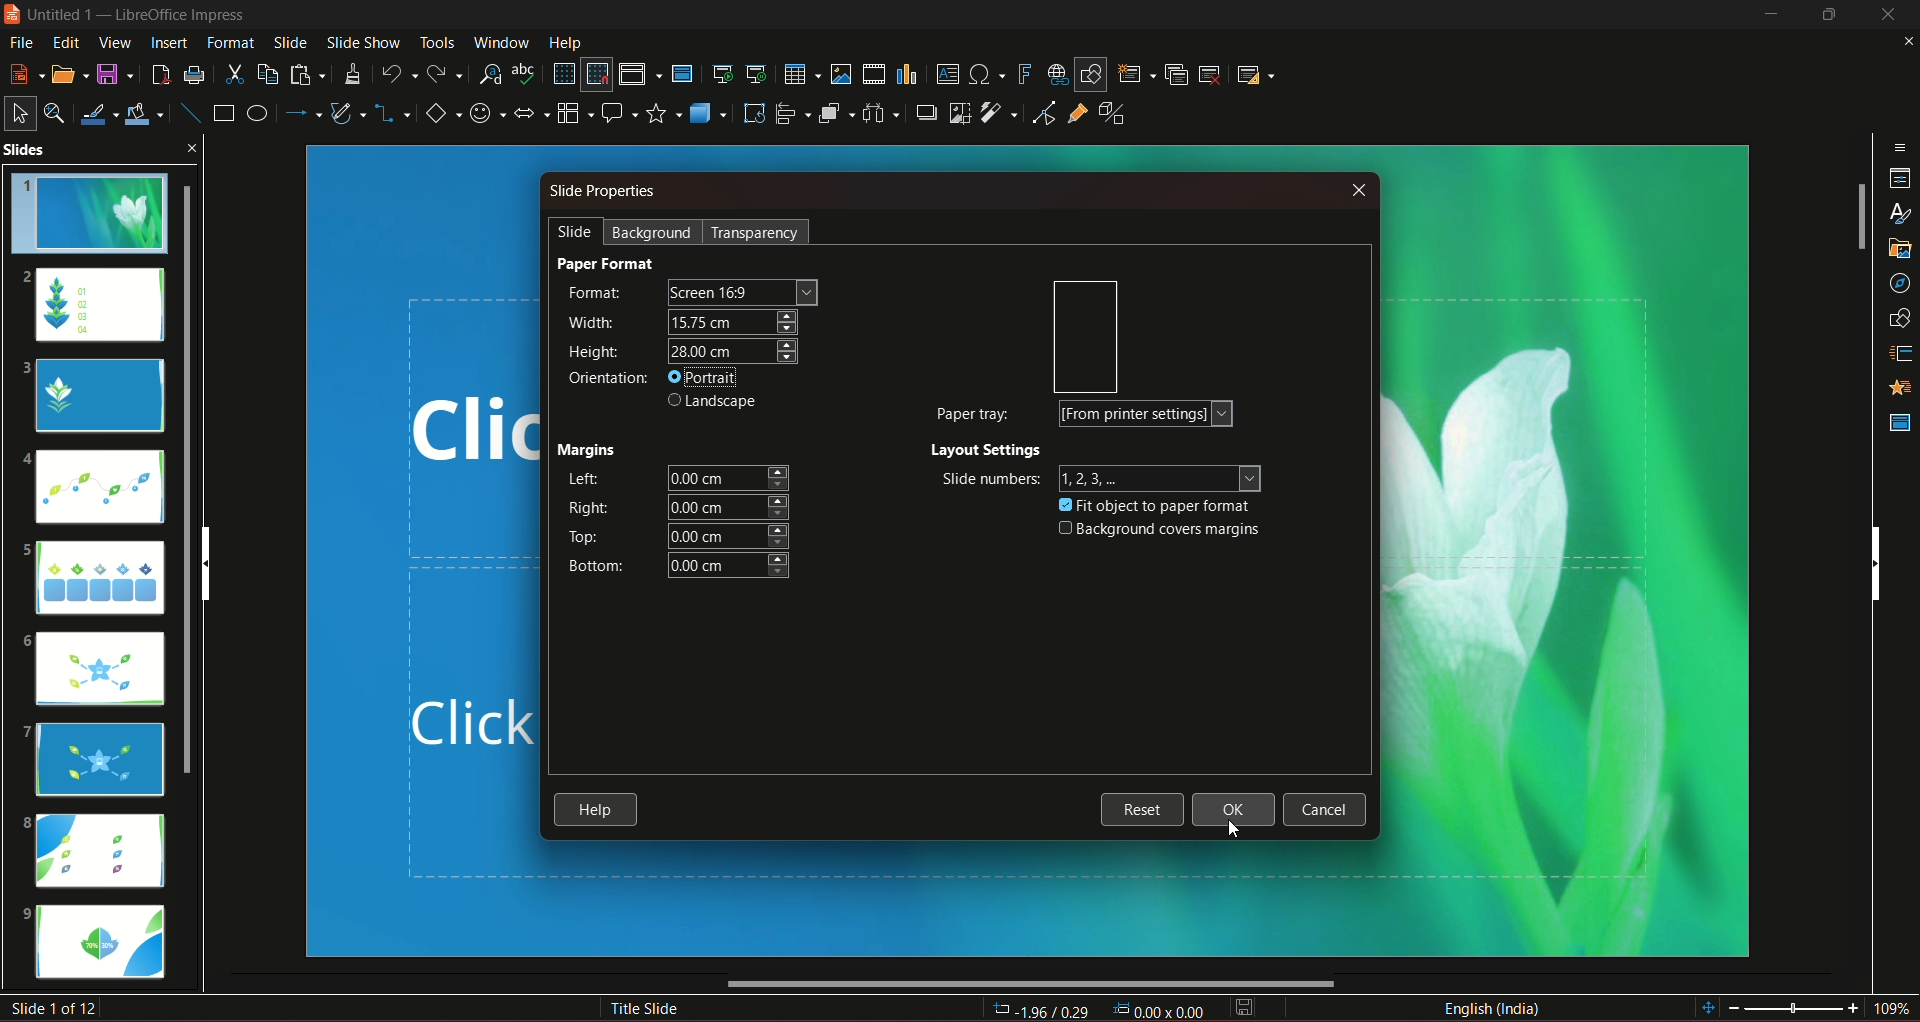 This screenshot has width=1920, height=1022. What do you see at coordinates (96, 490) in the screenshot?
I see `slide 4` at bounding box center [96, 490].